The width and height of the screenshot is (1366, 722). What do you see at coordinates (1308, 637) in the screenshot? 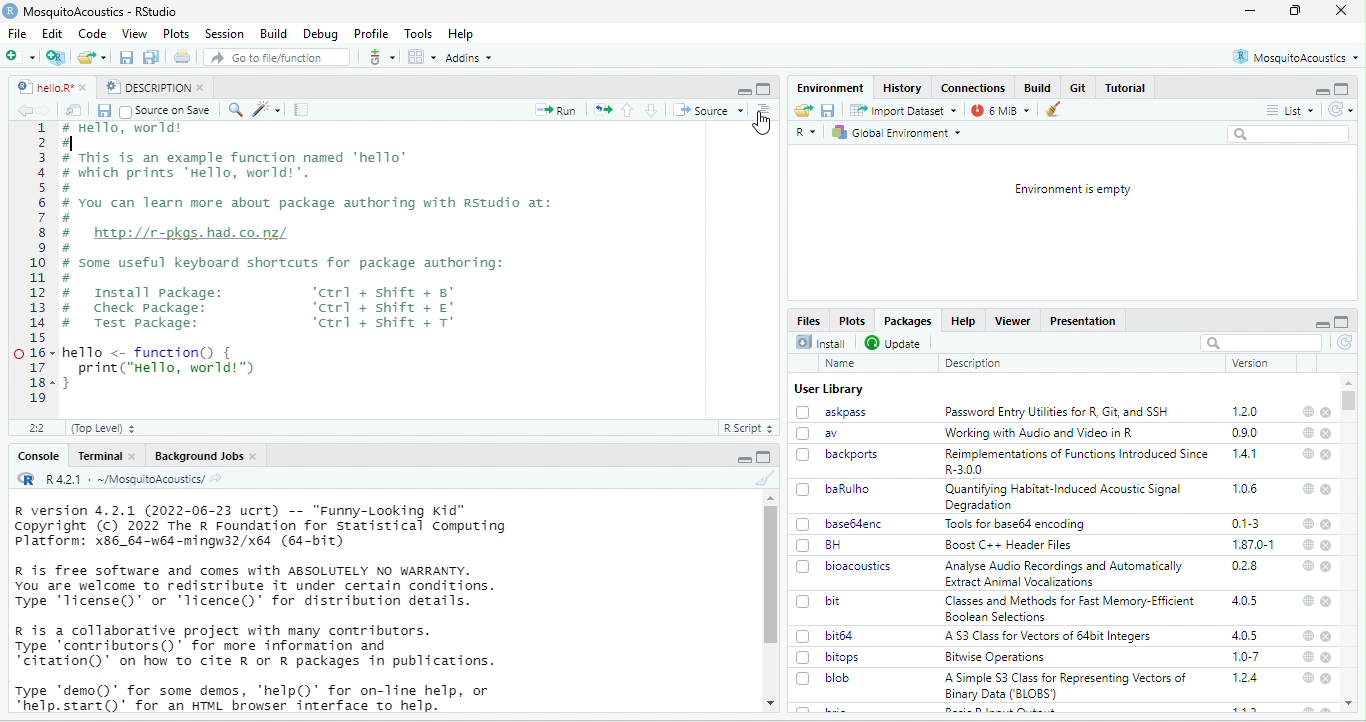
I see `help` at bounding box center [1308, 637].